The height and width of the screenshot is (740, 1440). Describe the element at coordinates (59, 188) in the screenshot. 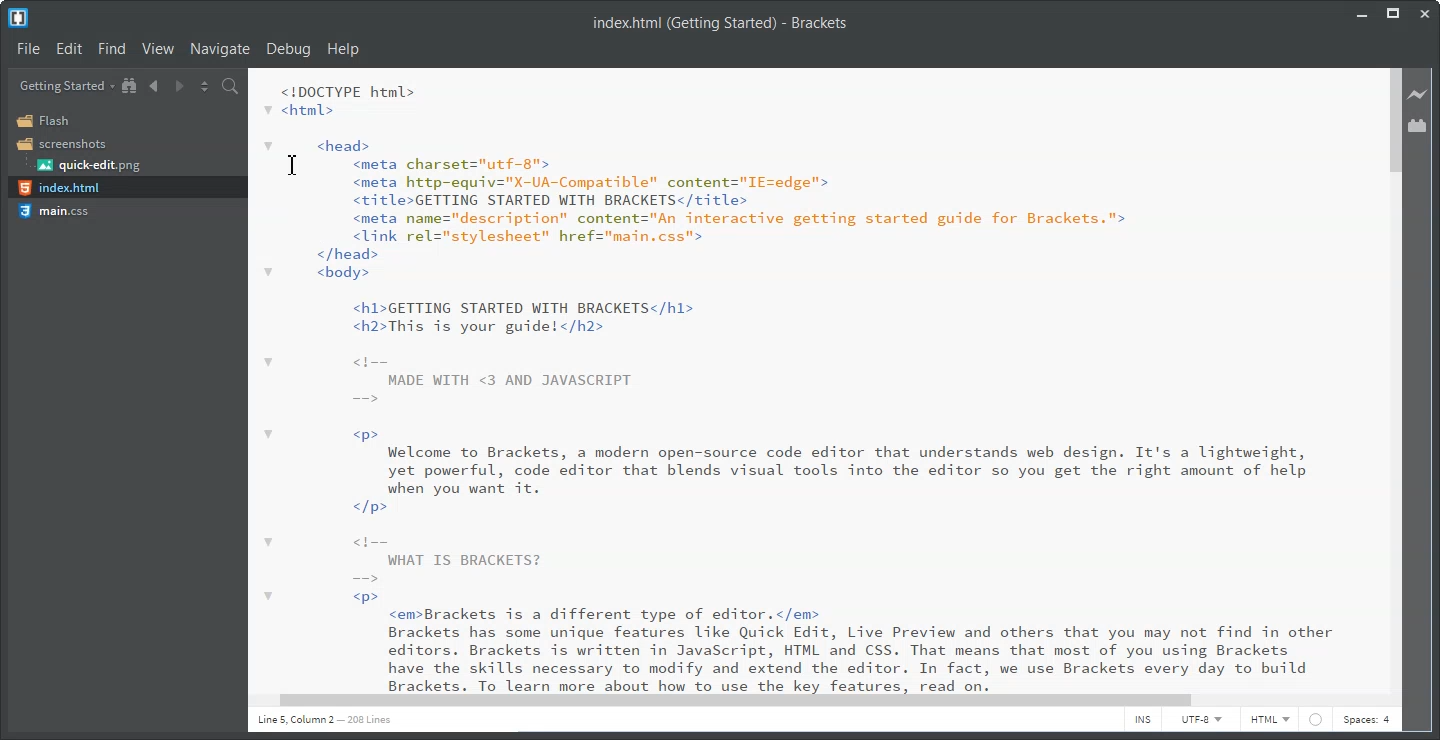

I see `index.html` at that location.